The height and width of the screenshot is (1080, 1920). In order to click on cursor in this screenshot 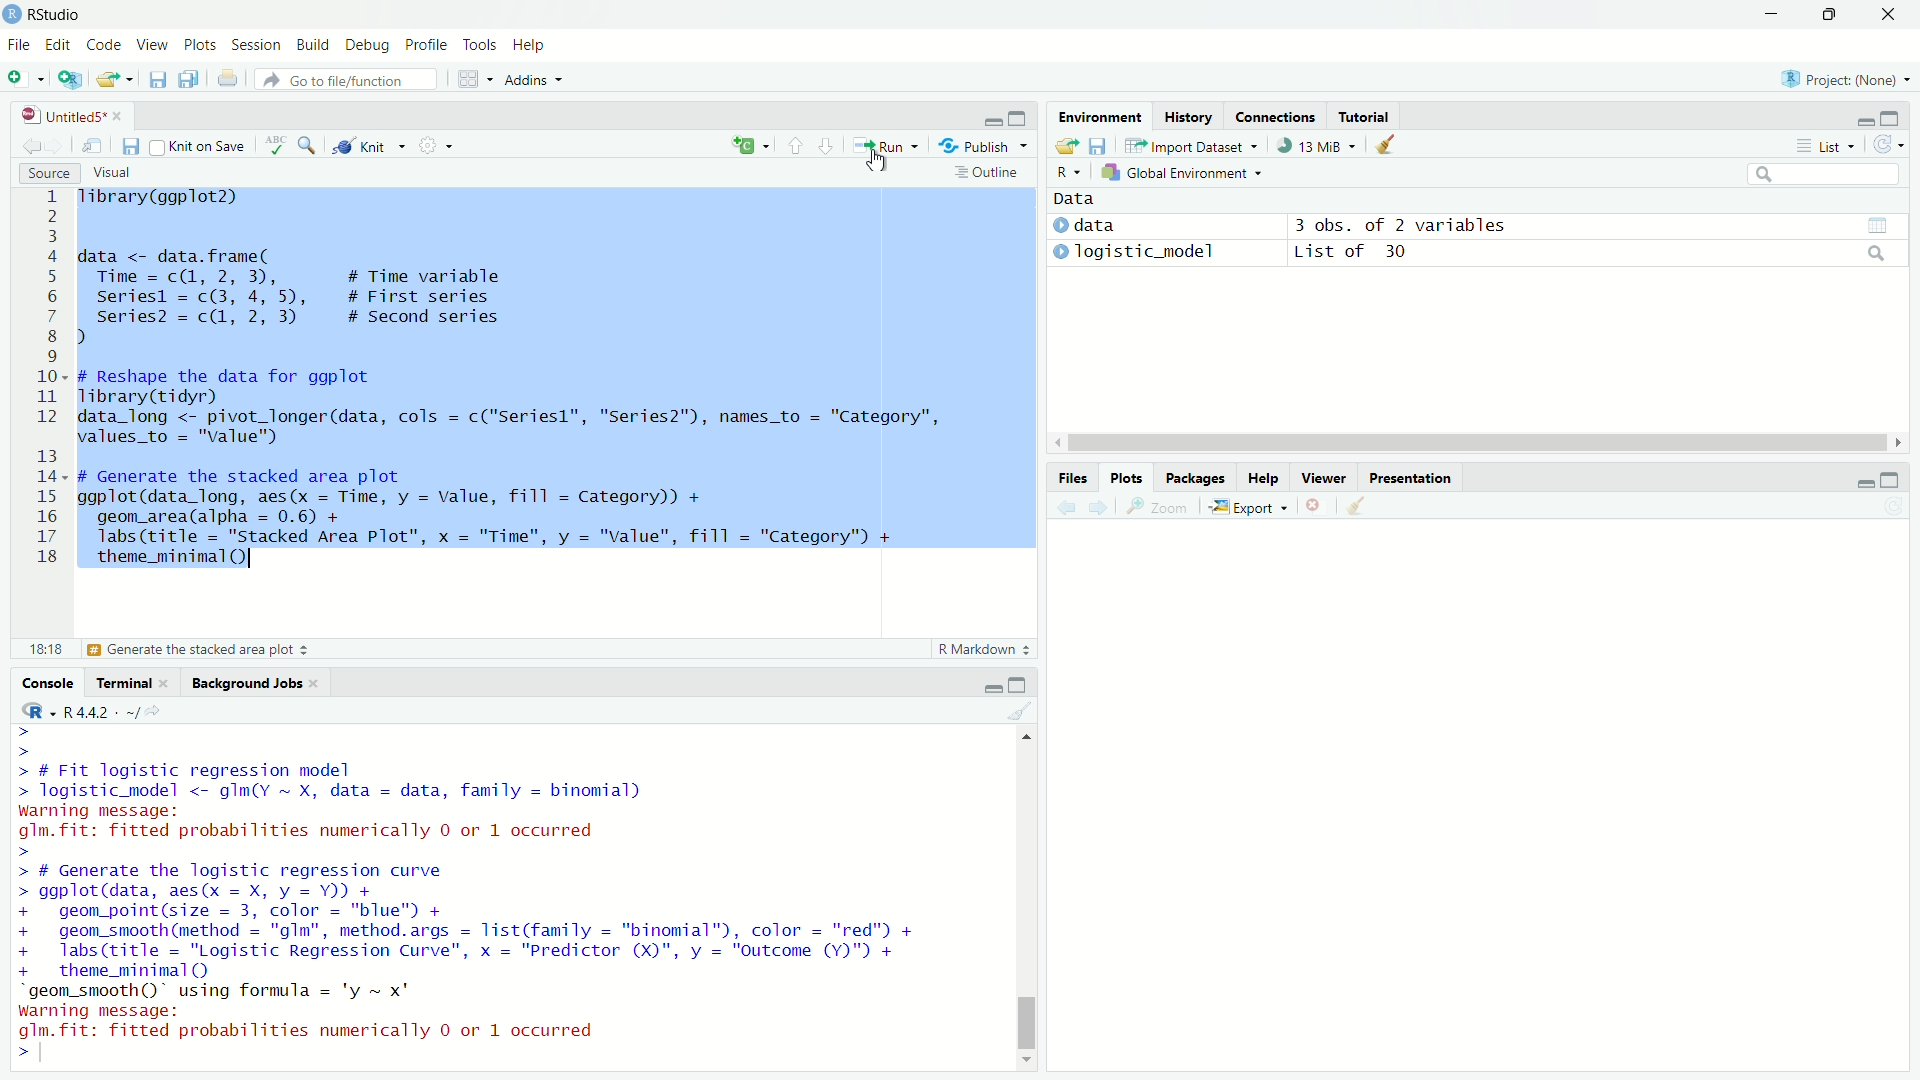, I will do `click(881, 164)`.